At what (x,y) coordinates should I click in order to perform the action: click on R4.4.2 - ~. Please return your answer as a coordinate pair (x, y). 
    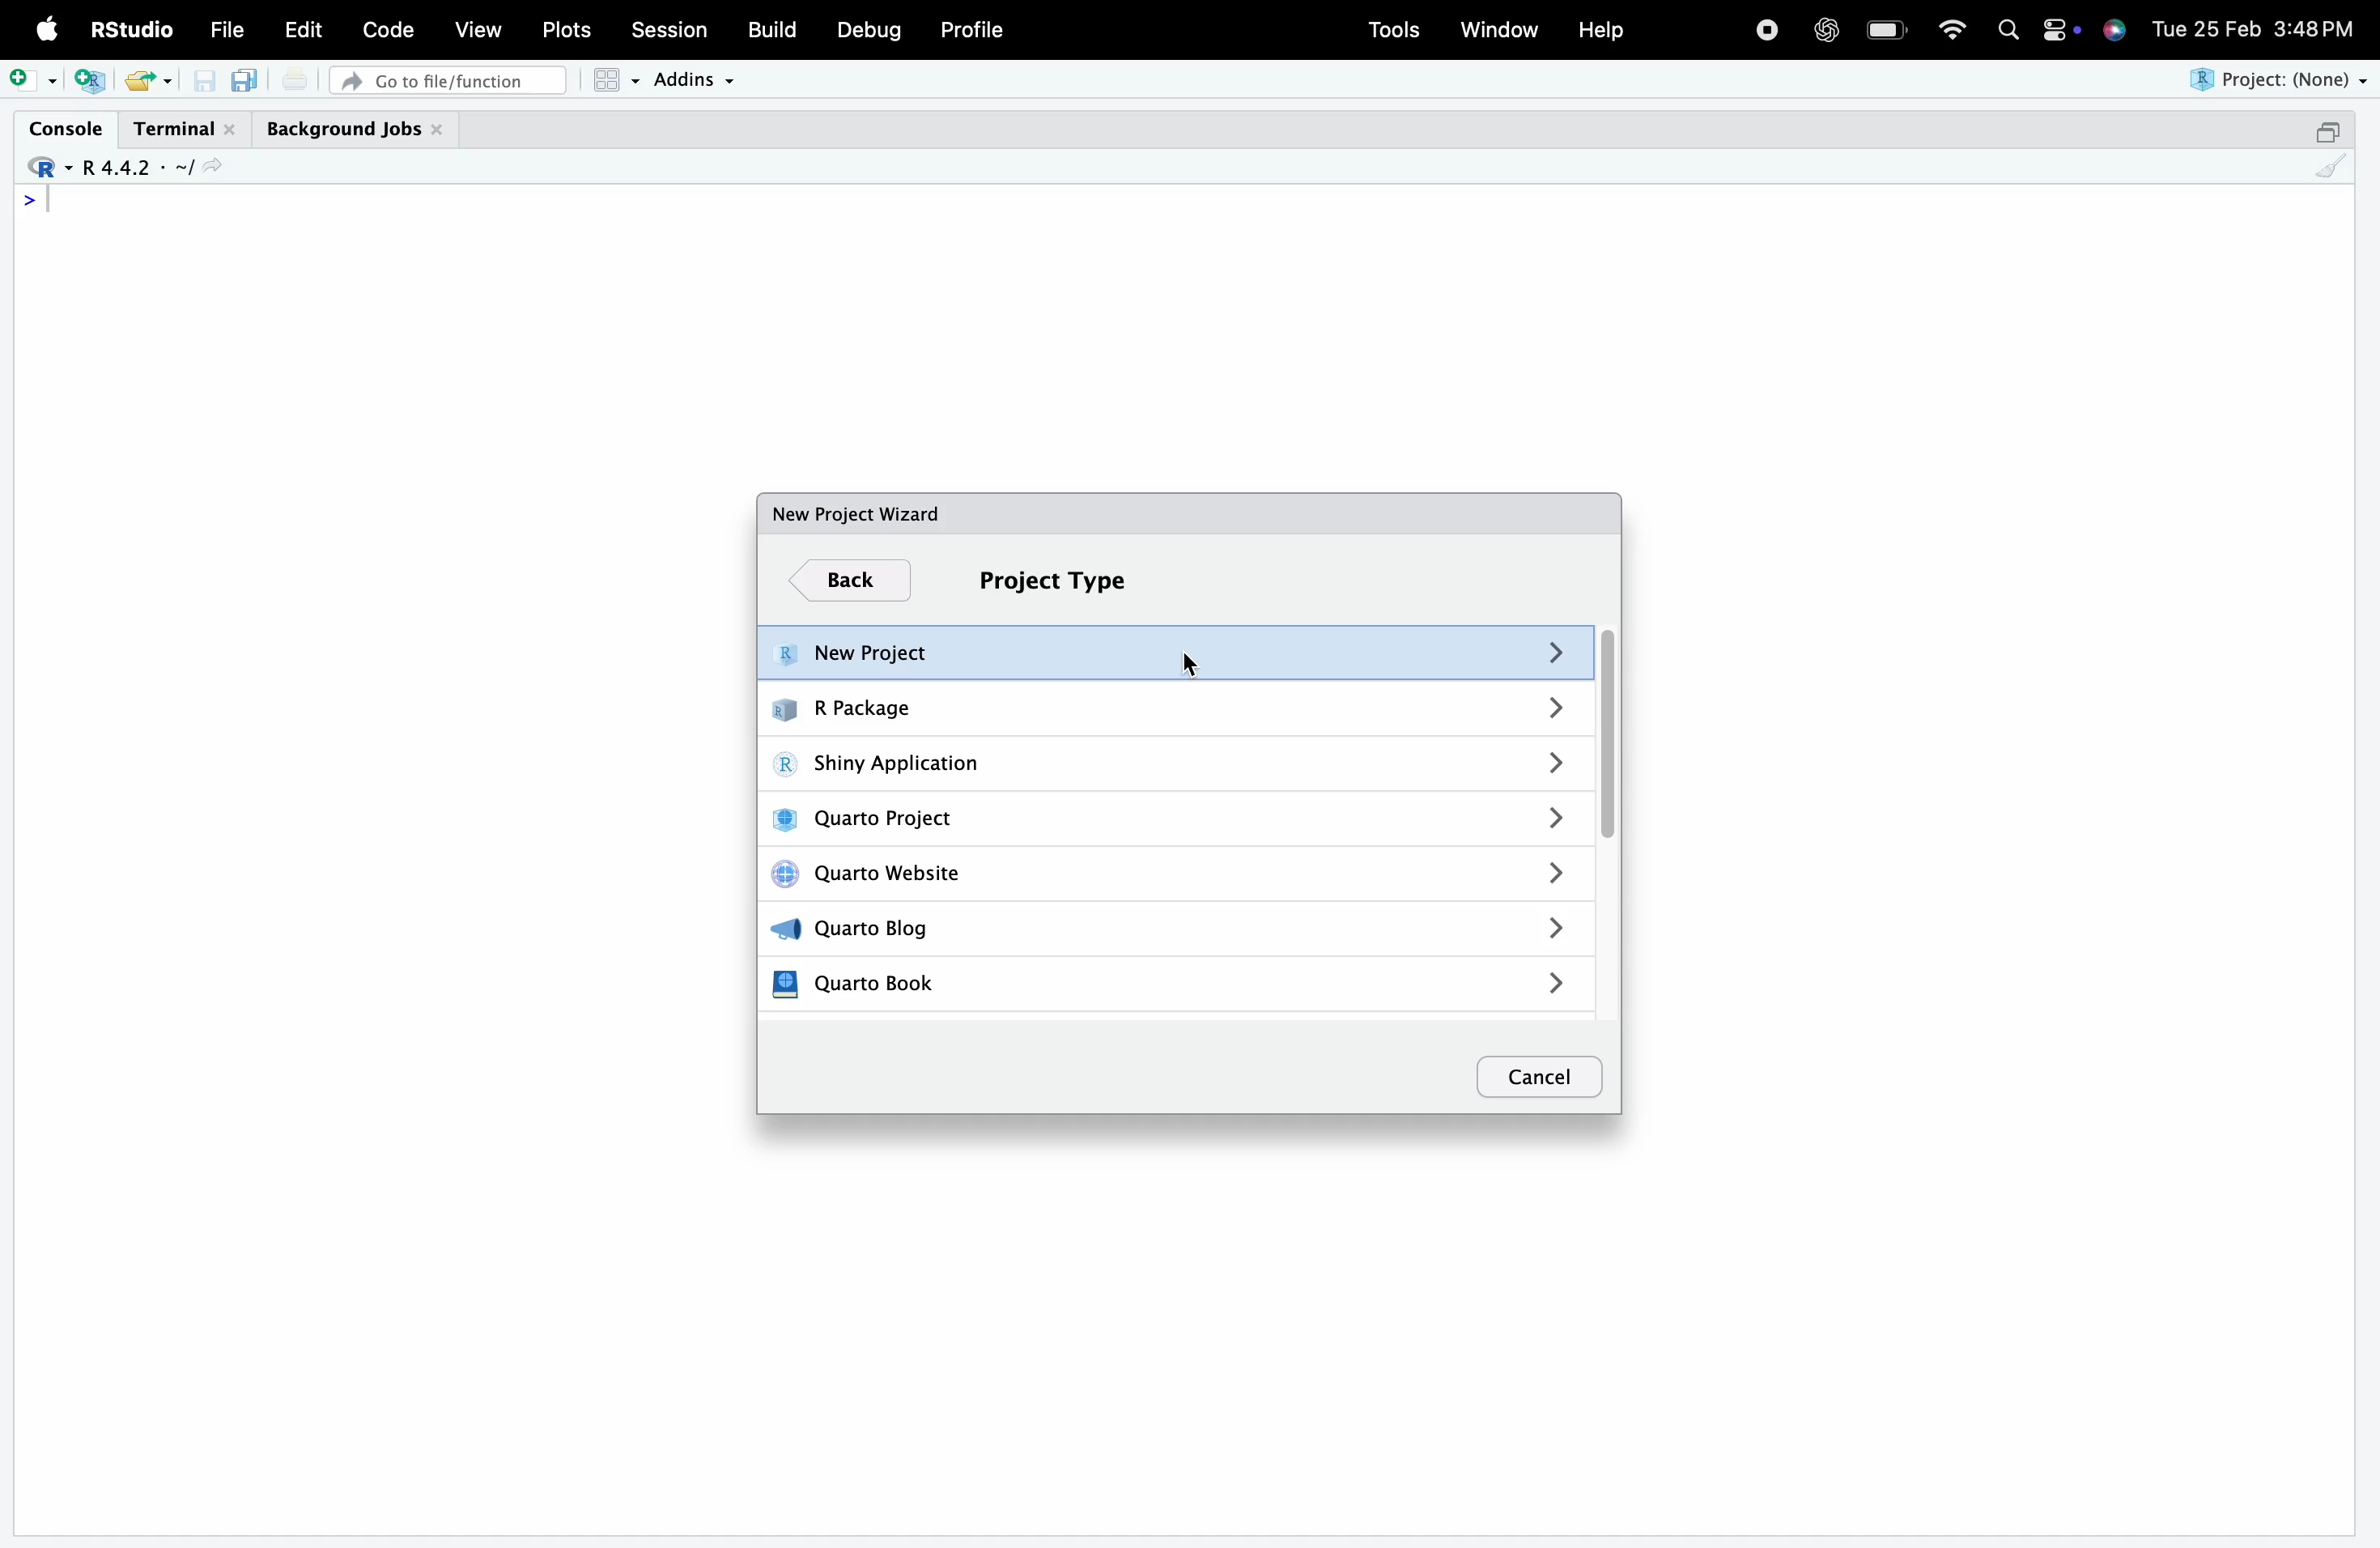
    Looking at the image, I should click on (133, 168).